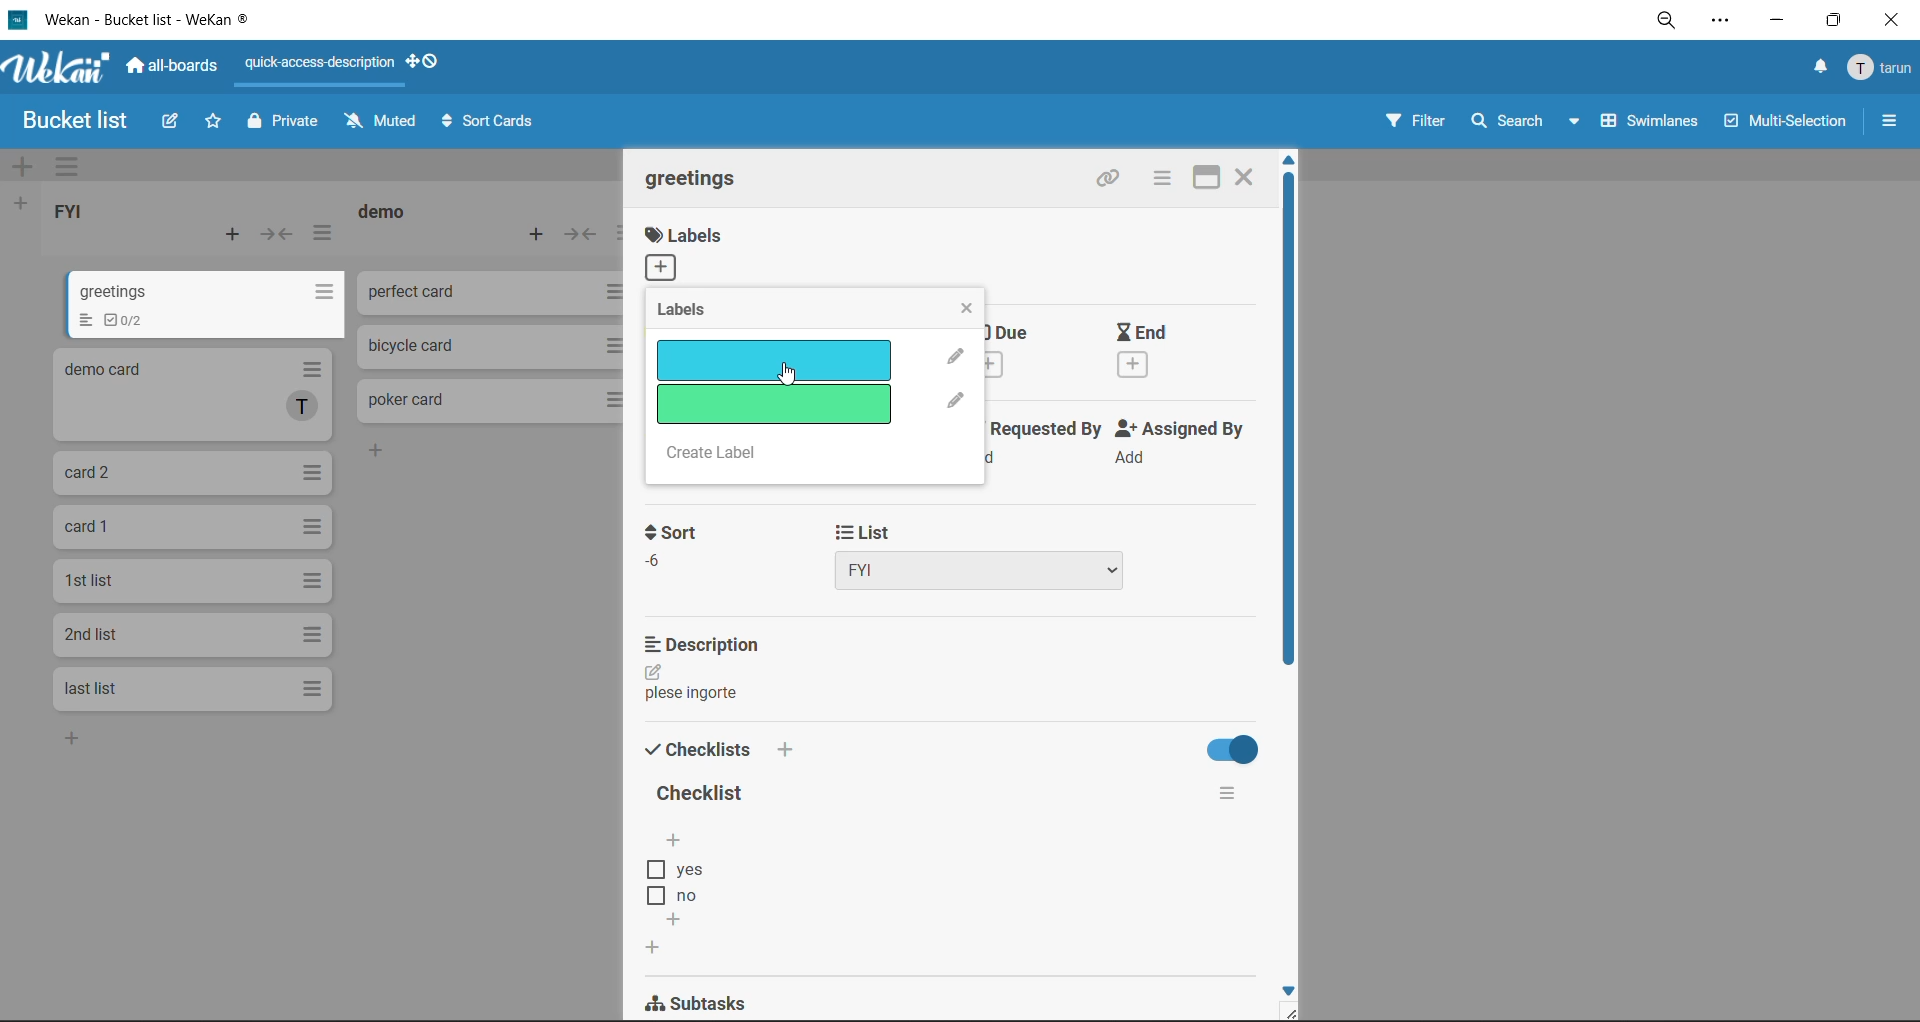 Image resolution: width=1920 pixels, height=1022 pixels. What do you see at coordinates (1529, 124) in the screenshot?
I see `search` at bounding box center [1529, 124].